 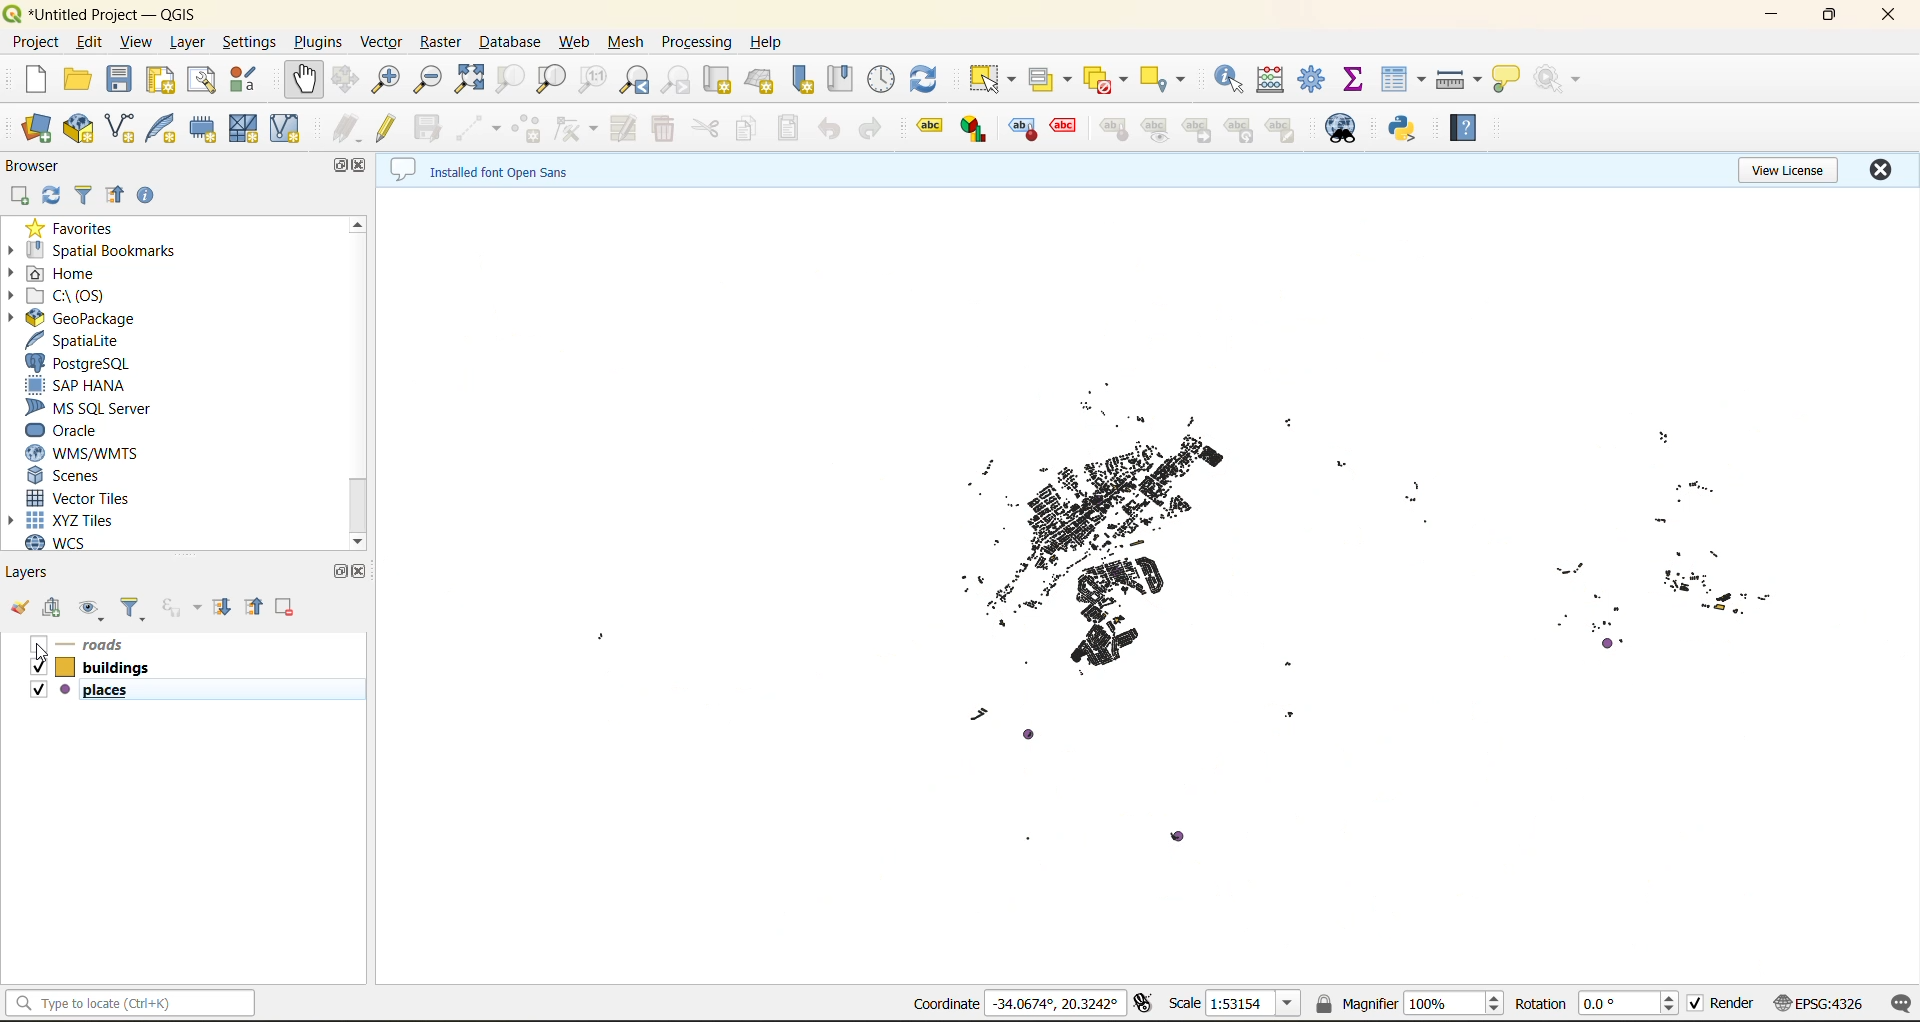 I want to click on zoom native, so click(x=589, y=82).